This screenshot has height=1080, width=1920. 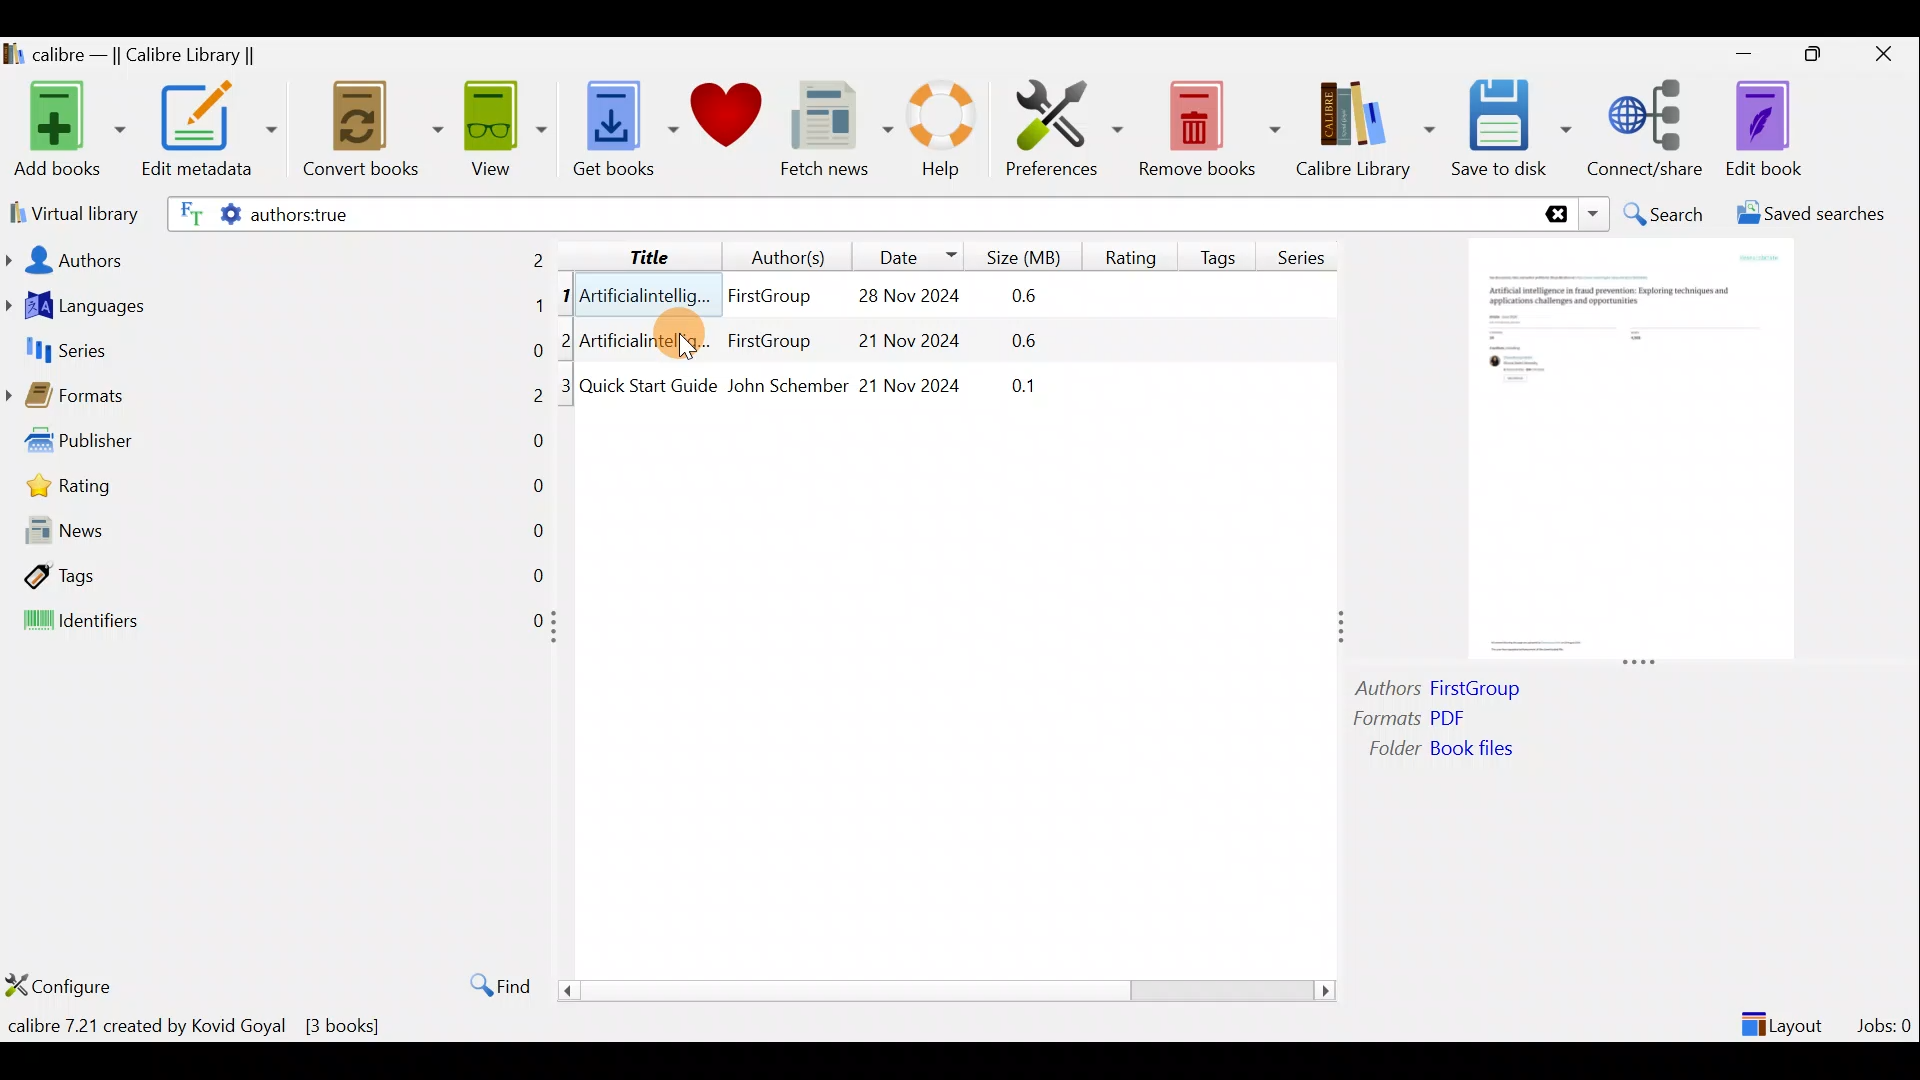 I want to click on Search dropdown, so click(x=1596, y=214).